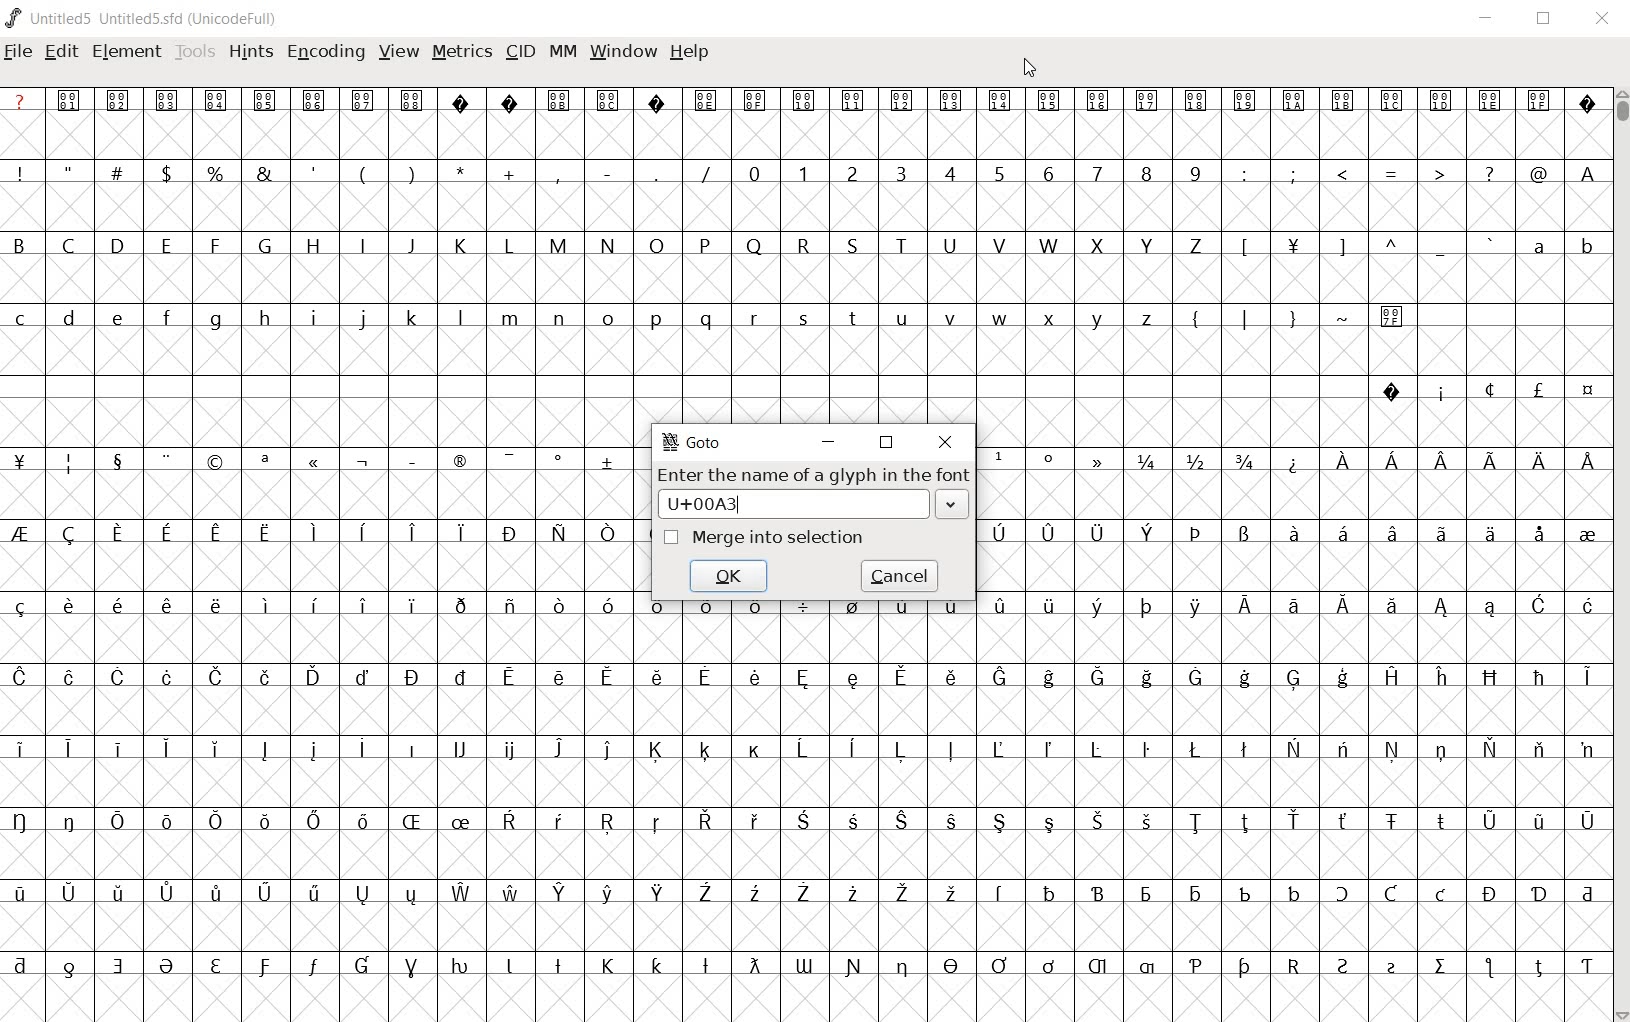 This screenshot has height=1022, width=1630. What do you see at coordinates (1539, 964) in the screenshot?
I see `Symbol` at bounding box center [1539, 964].